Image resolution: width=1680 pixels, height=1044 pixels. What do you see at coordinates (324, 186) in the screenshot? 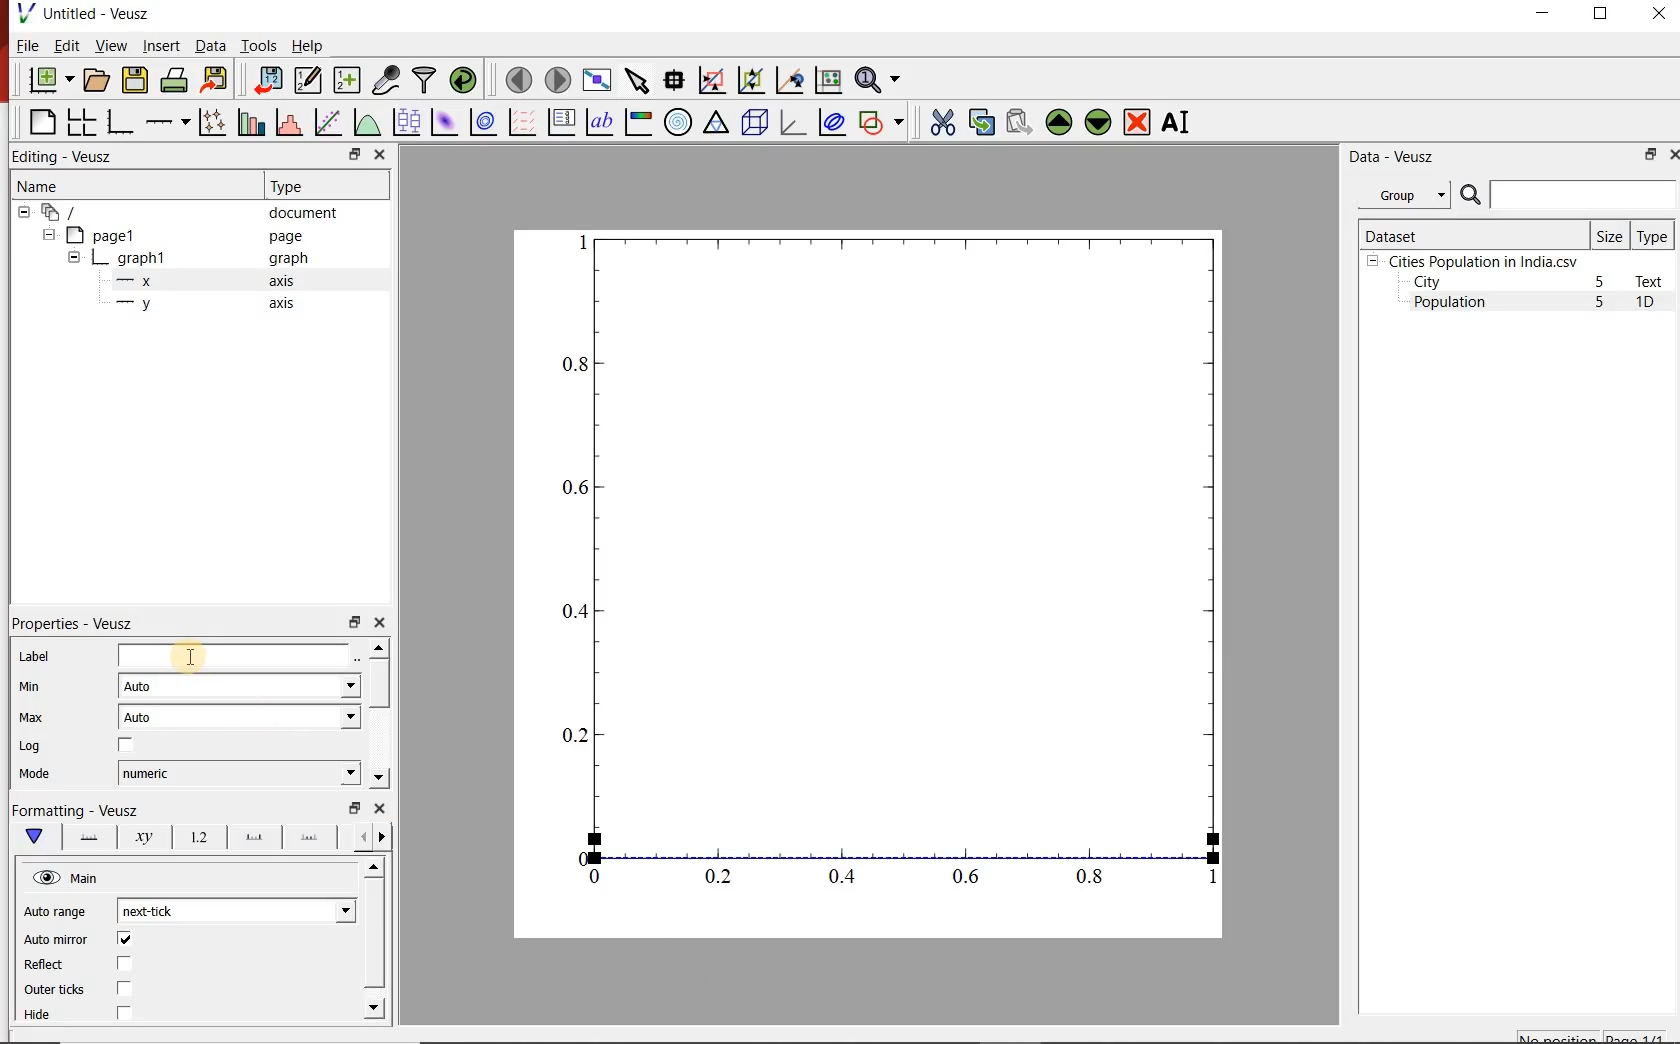
I see `Type` at bounding box center [324, 186].